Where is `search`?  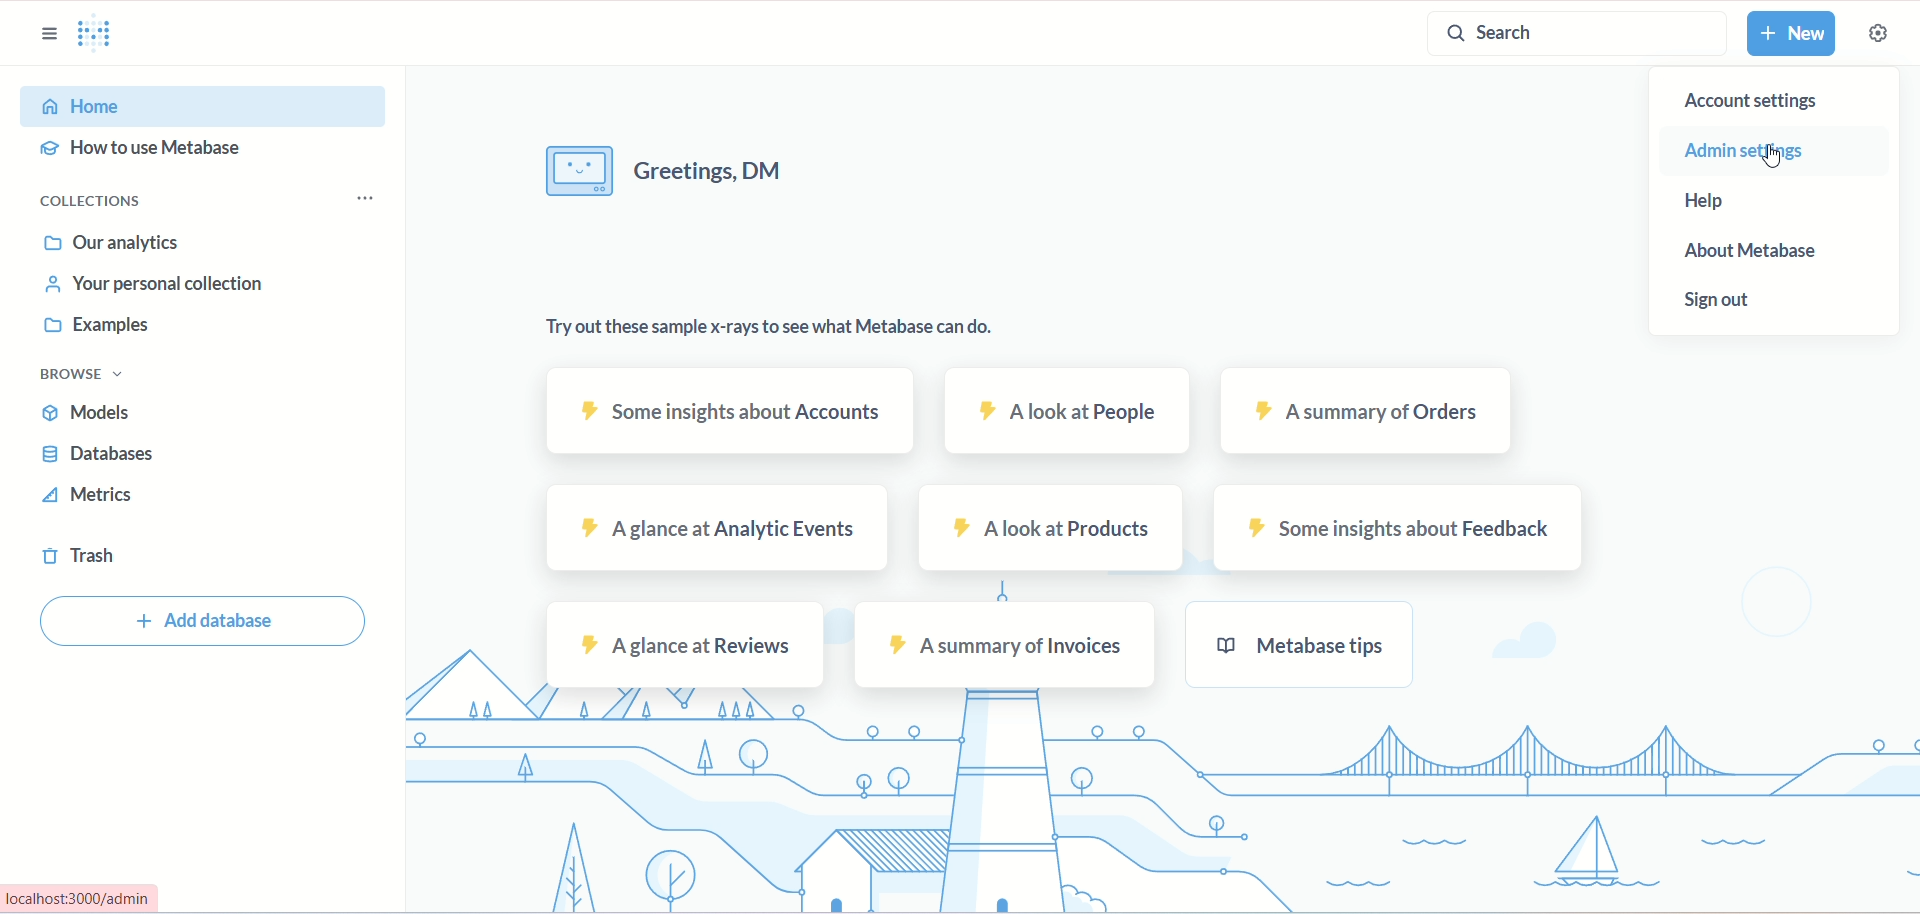
search is located at coordinates (1573, 31).